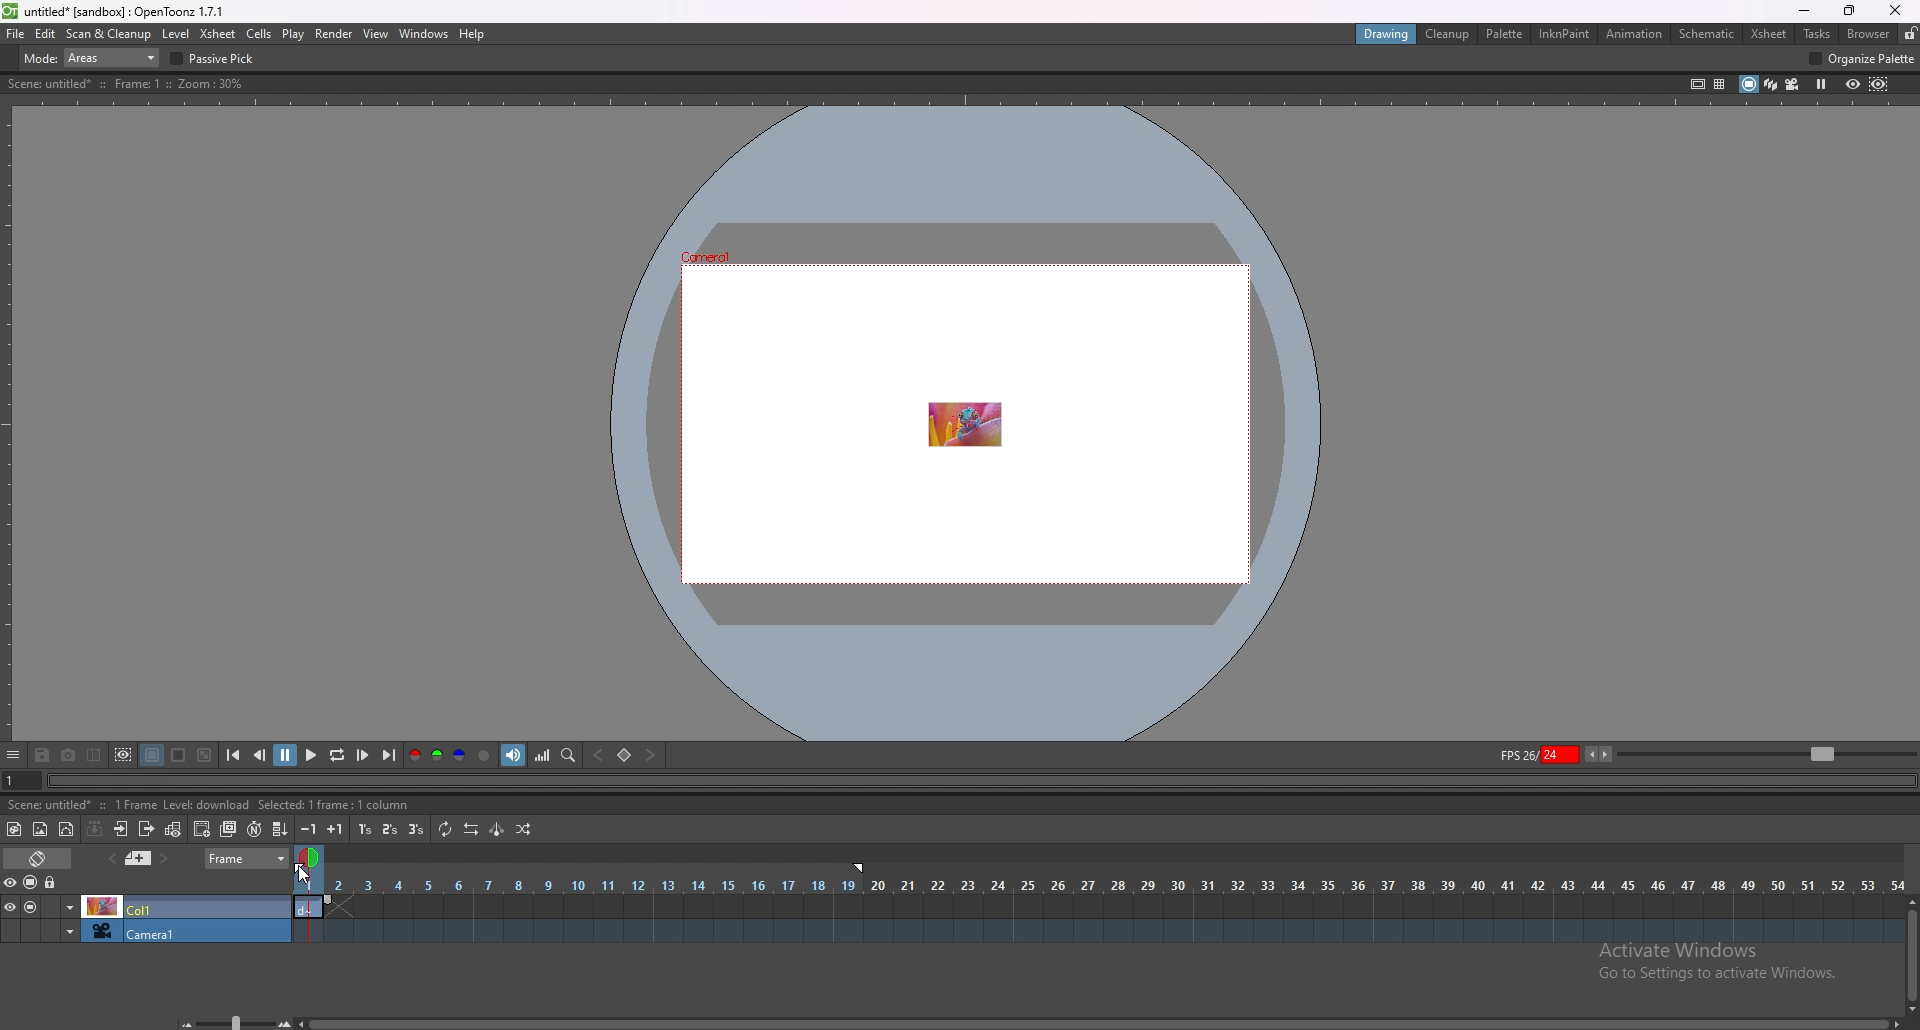  I want to click on browser, so click(1871, 33).